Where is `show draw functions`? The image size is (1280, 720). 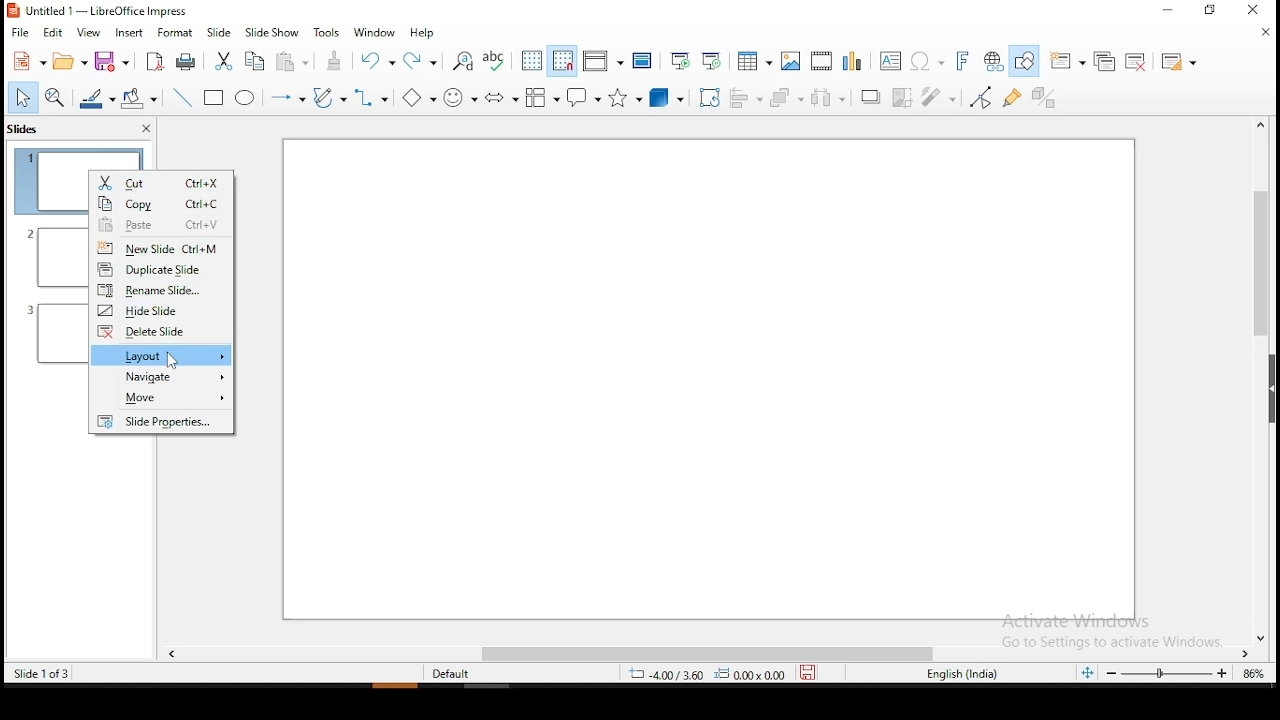 show draw functions is located at coordinates (1024, 61).